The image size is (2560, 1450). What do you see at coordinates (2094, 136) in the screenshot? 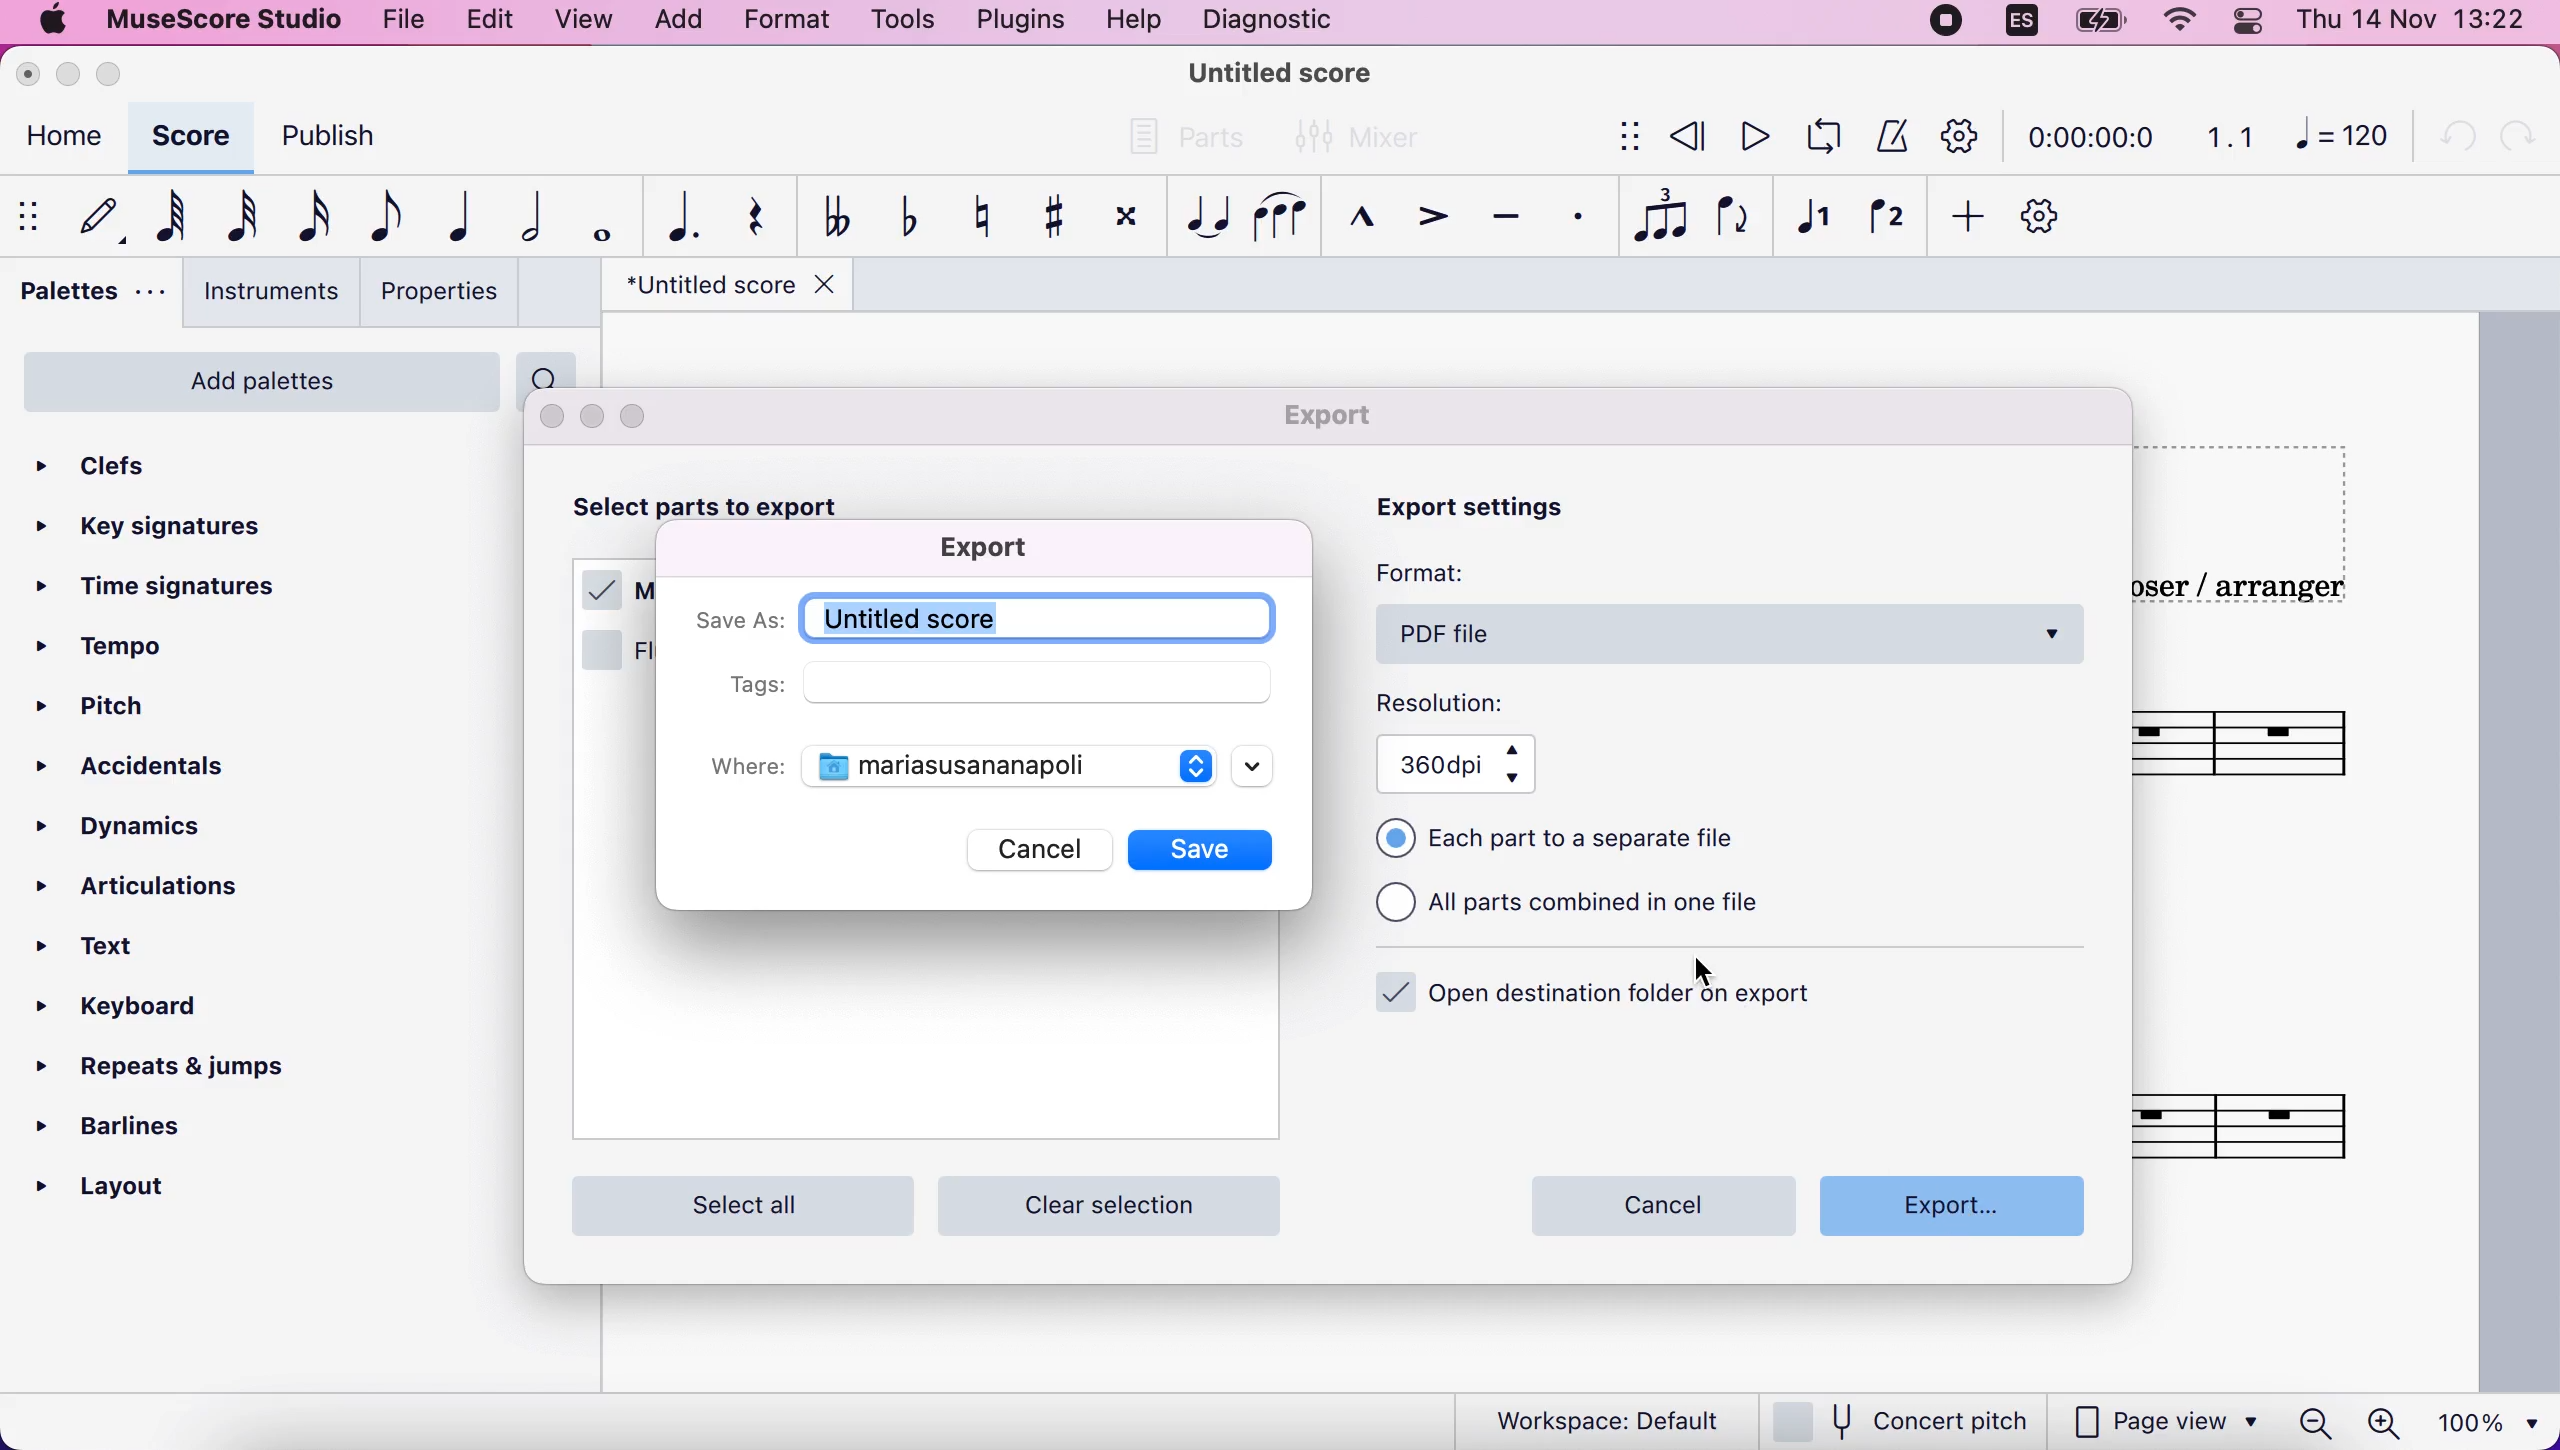
I see `time` at bounding box center [2094, 136].